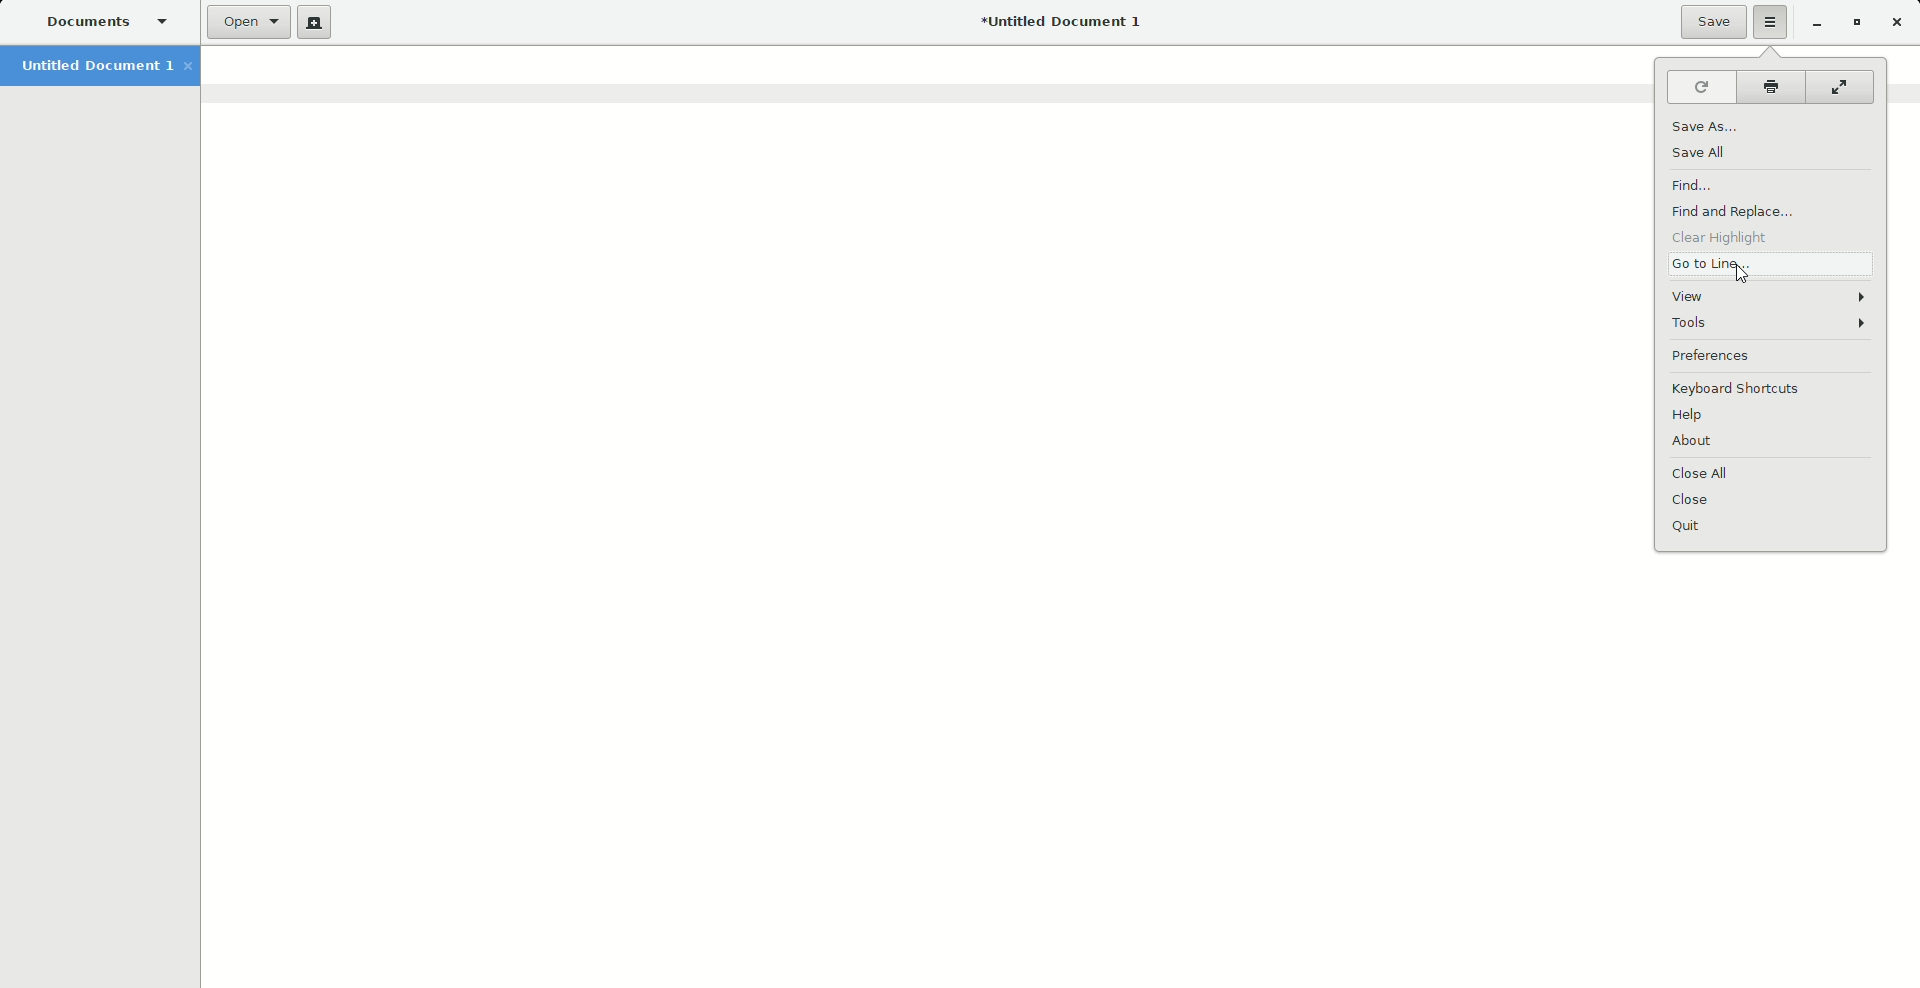  Describe the element at coordinates (110, 23) in the screenshot. I see `Documents` at that location.